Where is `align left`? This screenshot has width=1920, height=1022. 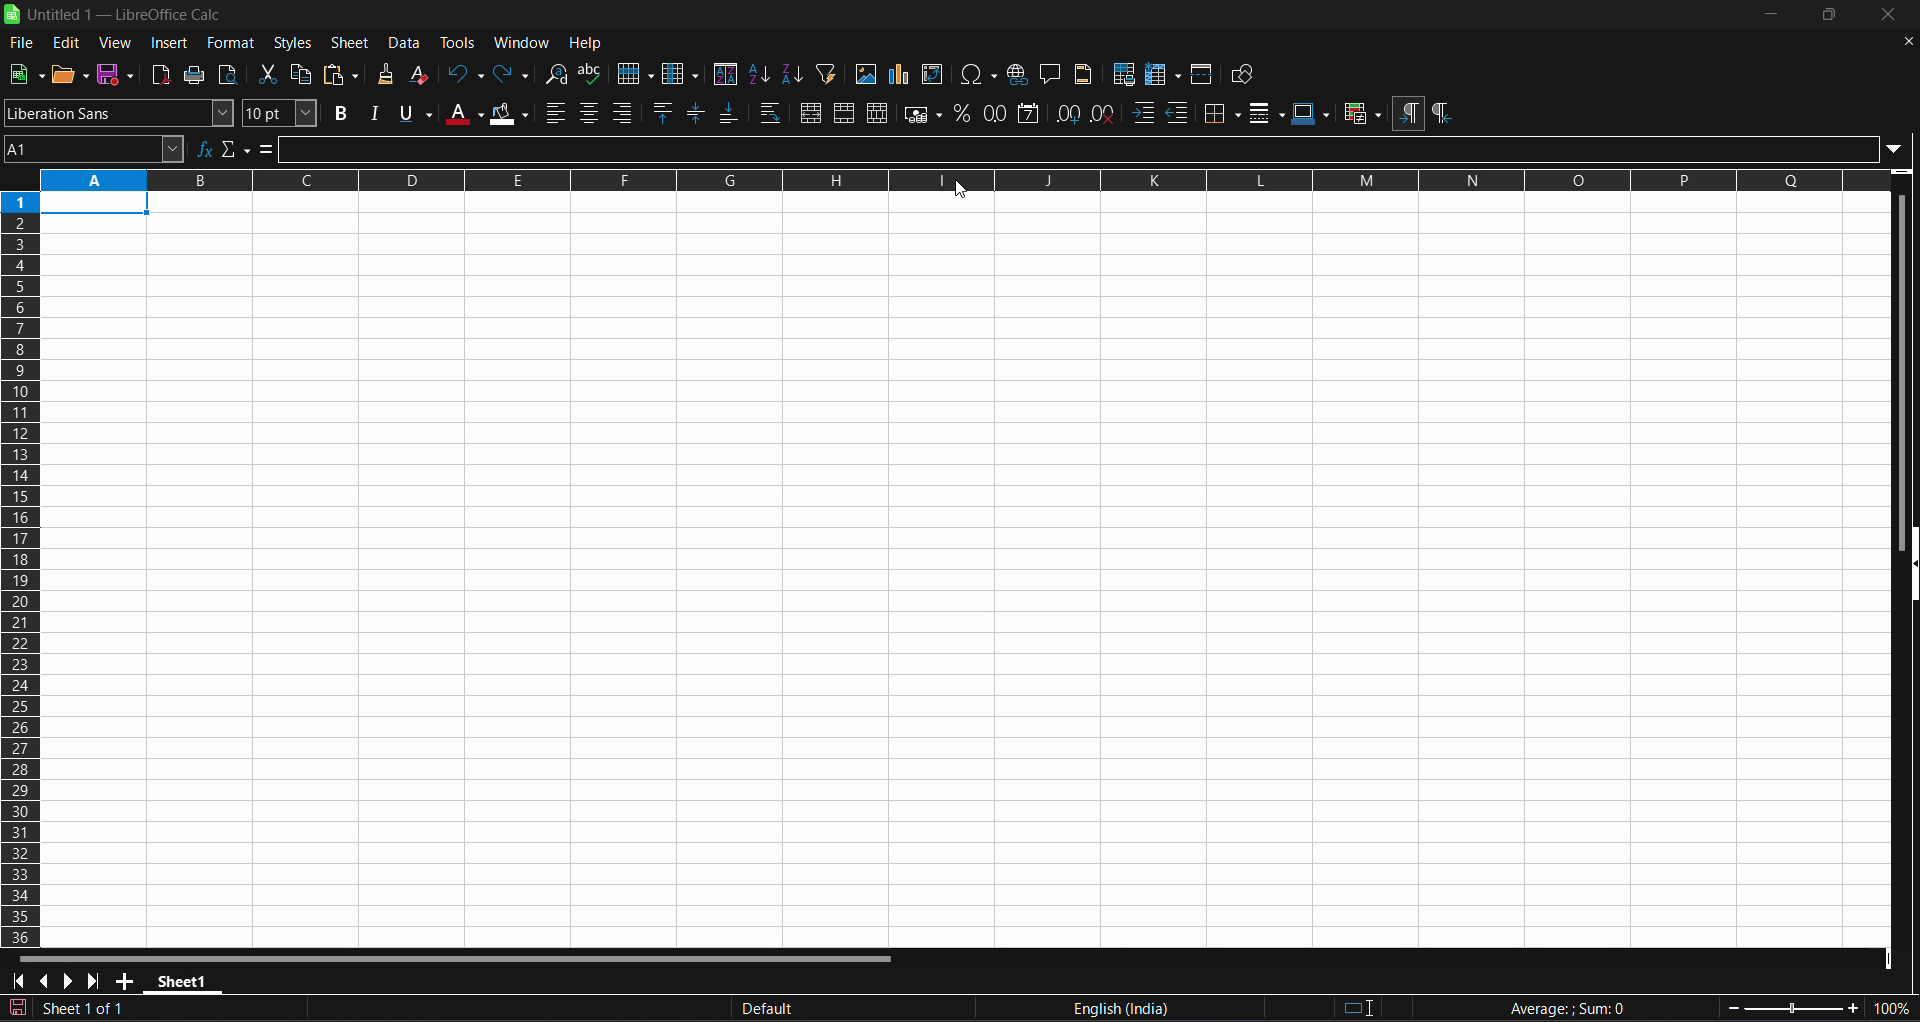 align left is located at coordinates (553, 114).